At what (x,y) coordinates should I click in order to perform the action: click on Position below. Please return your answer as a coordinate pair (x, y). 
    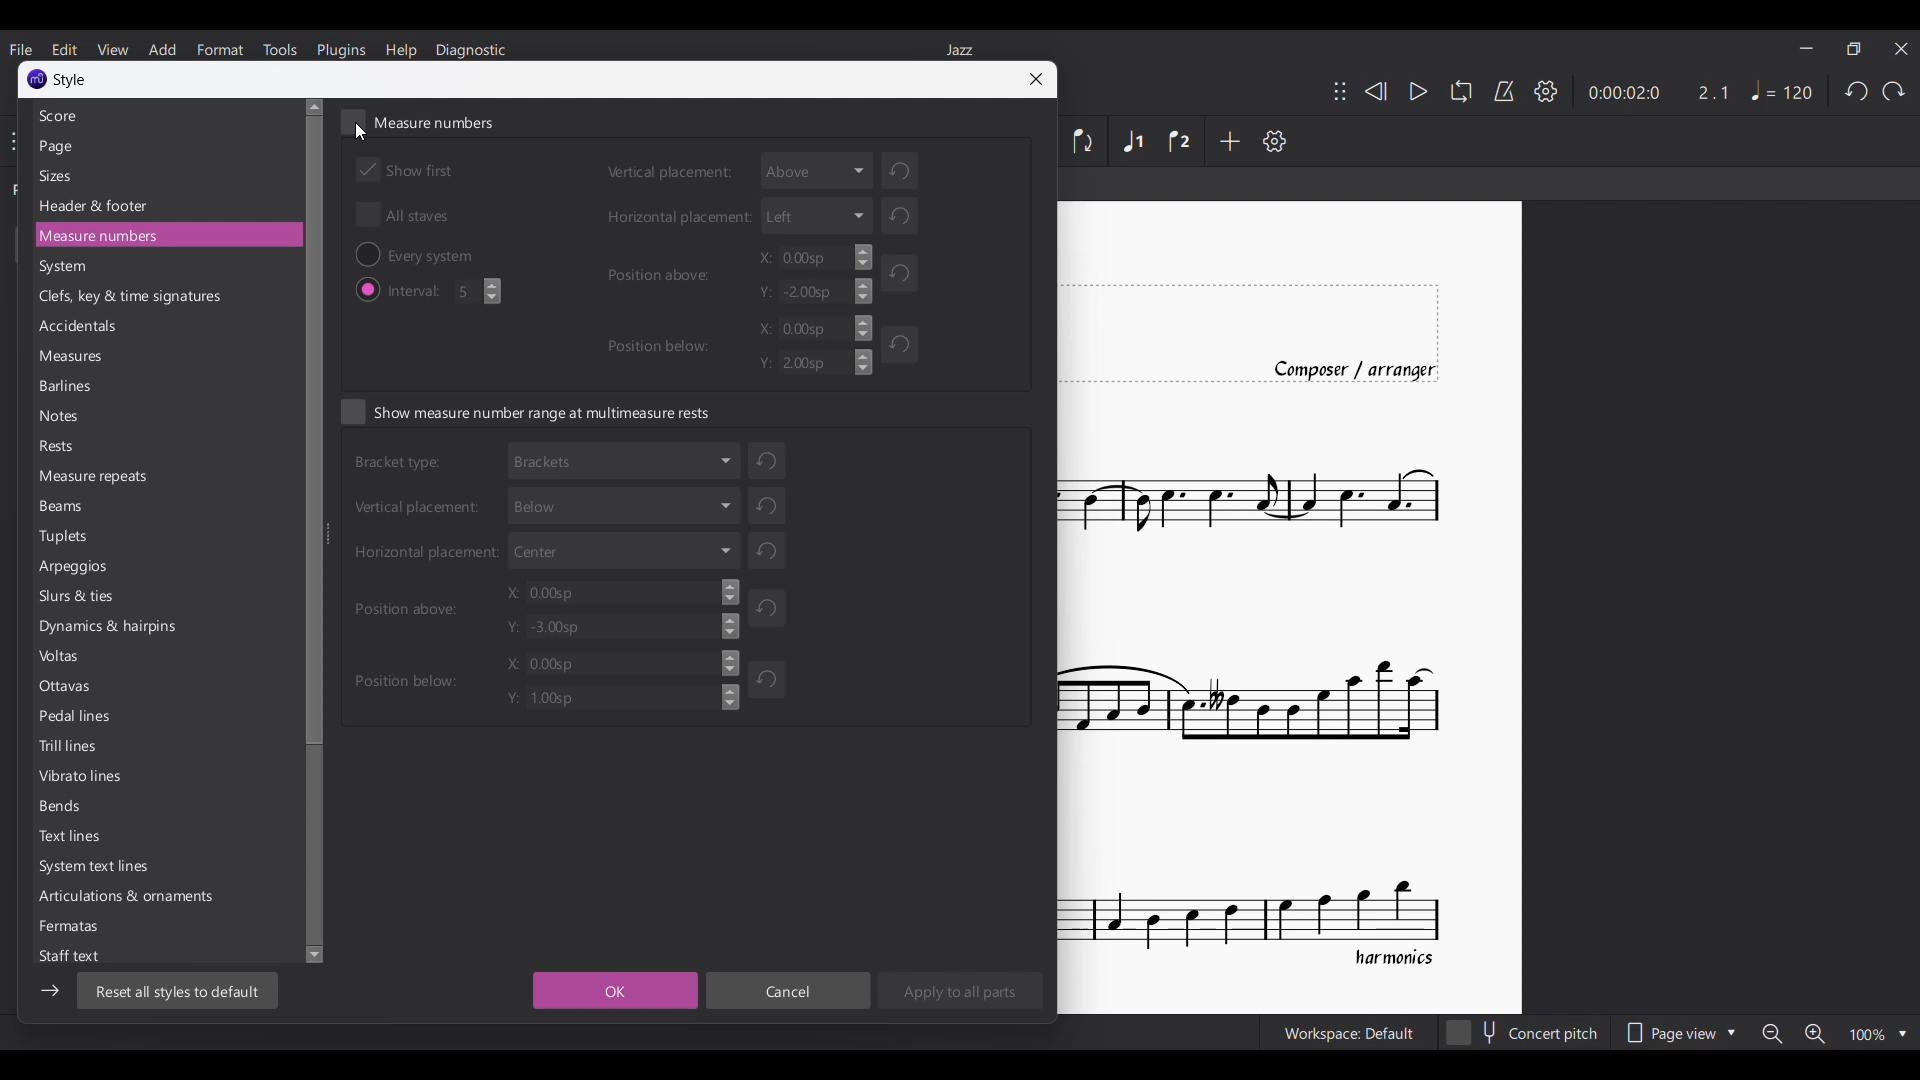
    Looking at the image, I should click on (666, 349).